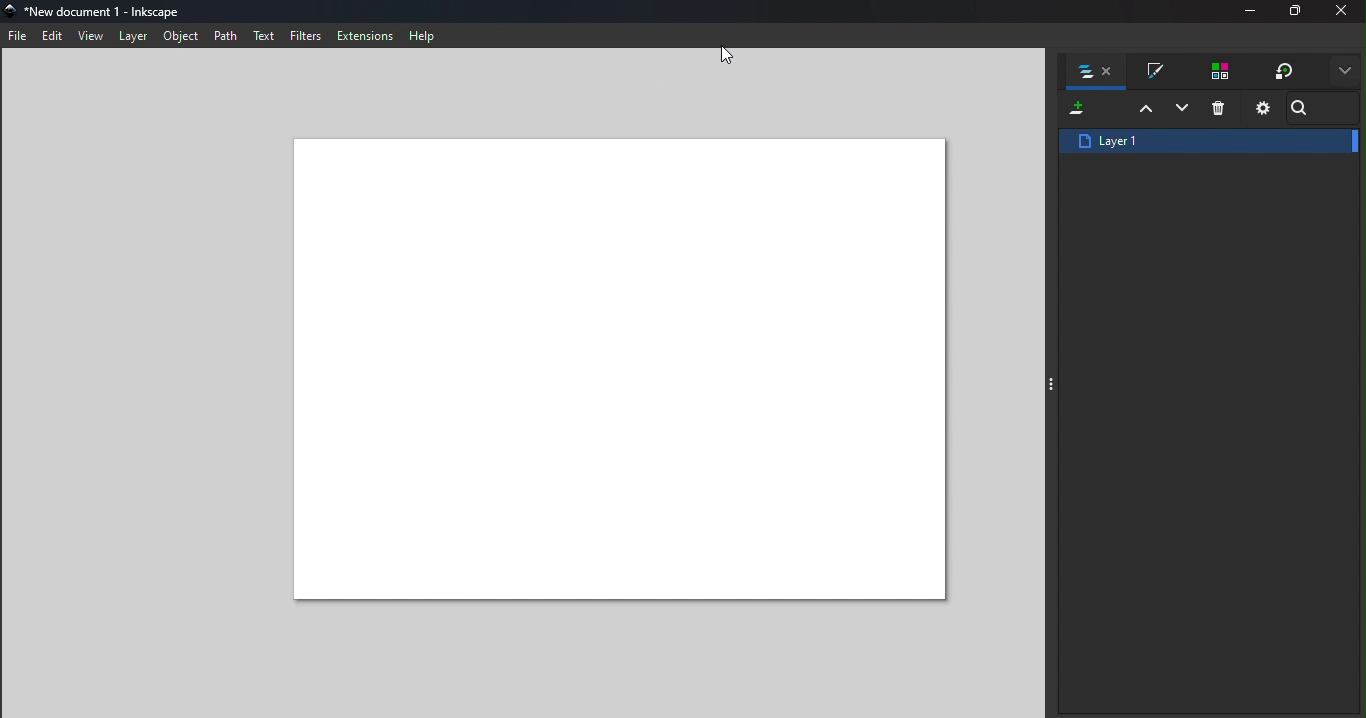  What do you see at coordinates (15, 37) in the screenshot?
I see `File` at bounding box center [15, 37].